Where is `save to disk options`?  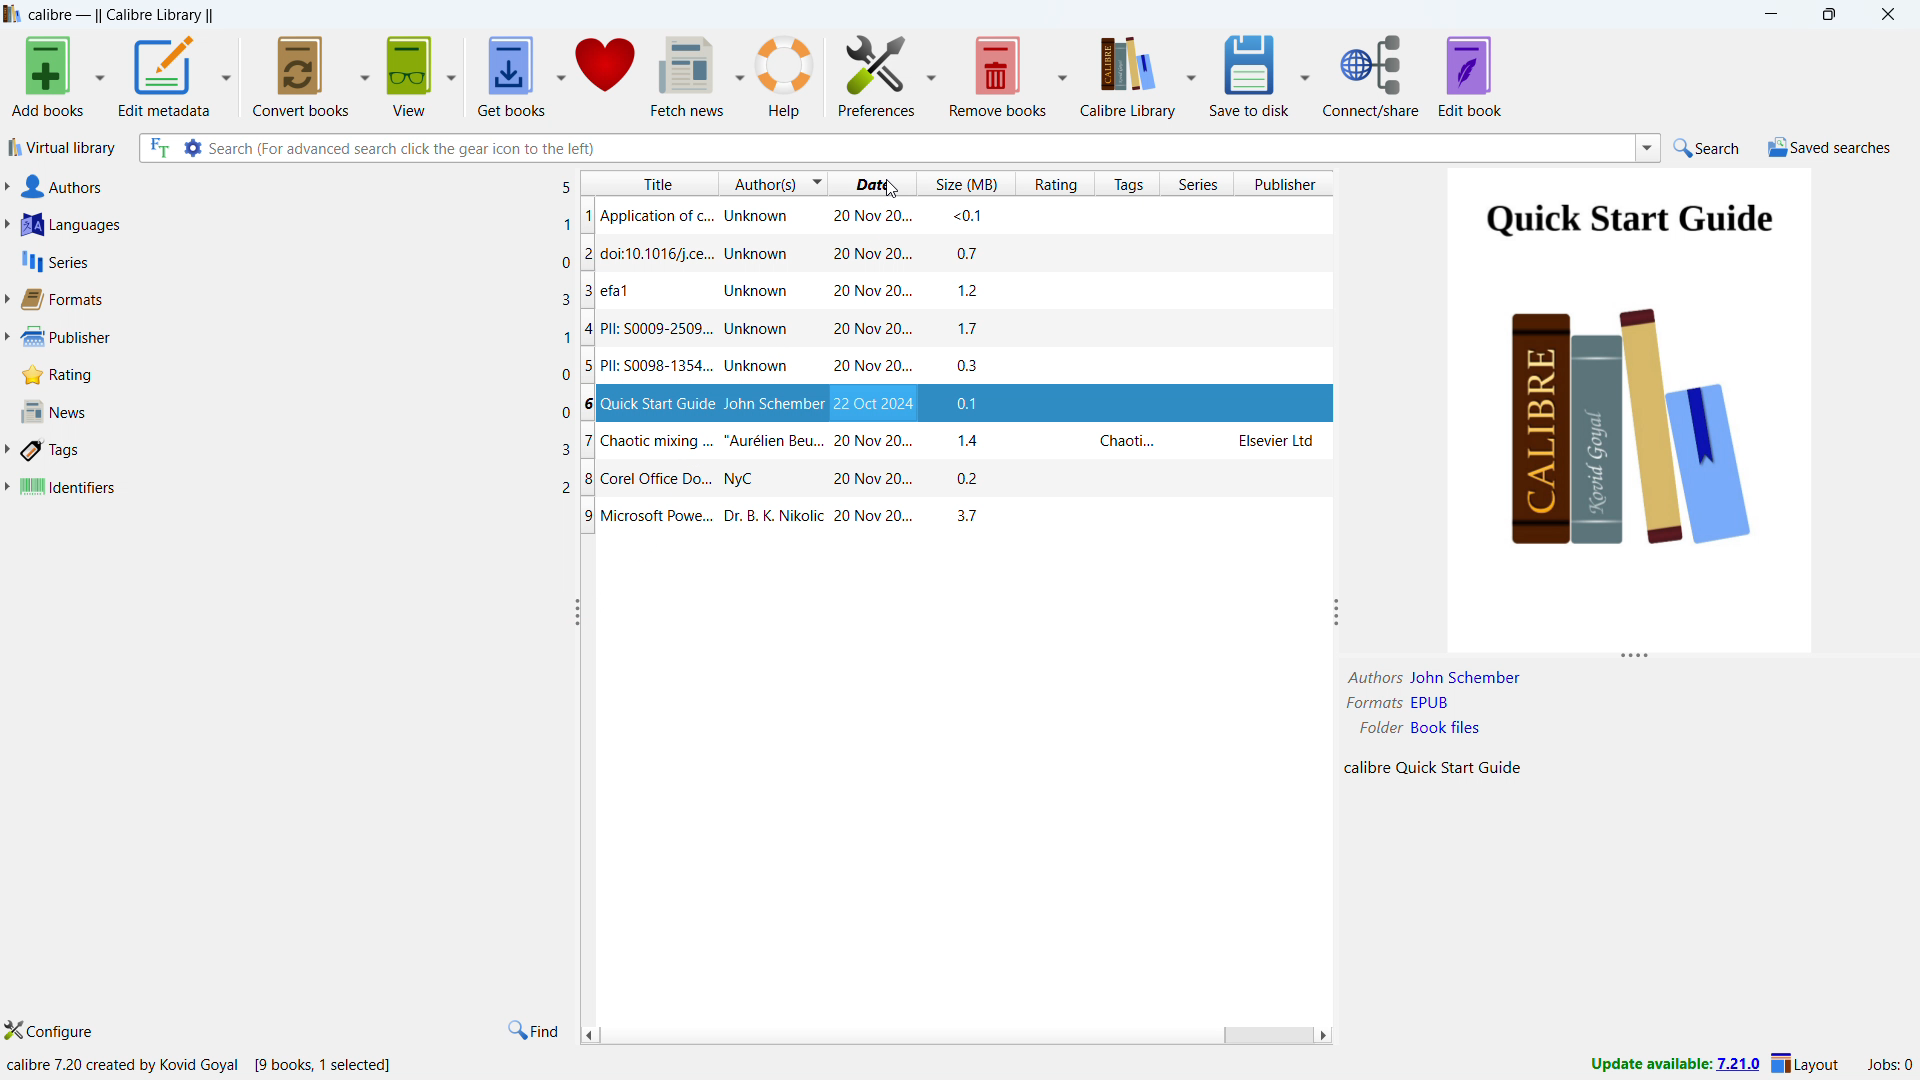
save to disk options is located at coordinates (1304, 73).